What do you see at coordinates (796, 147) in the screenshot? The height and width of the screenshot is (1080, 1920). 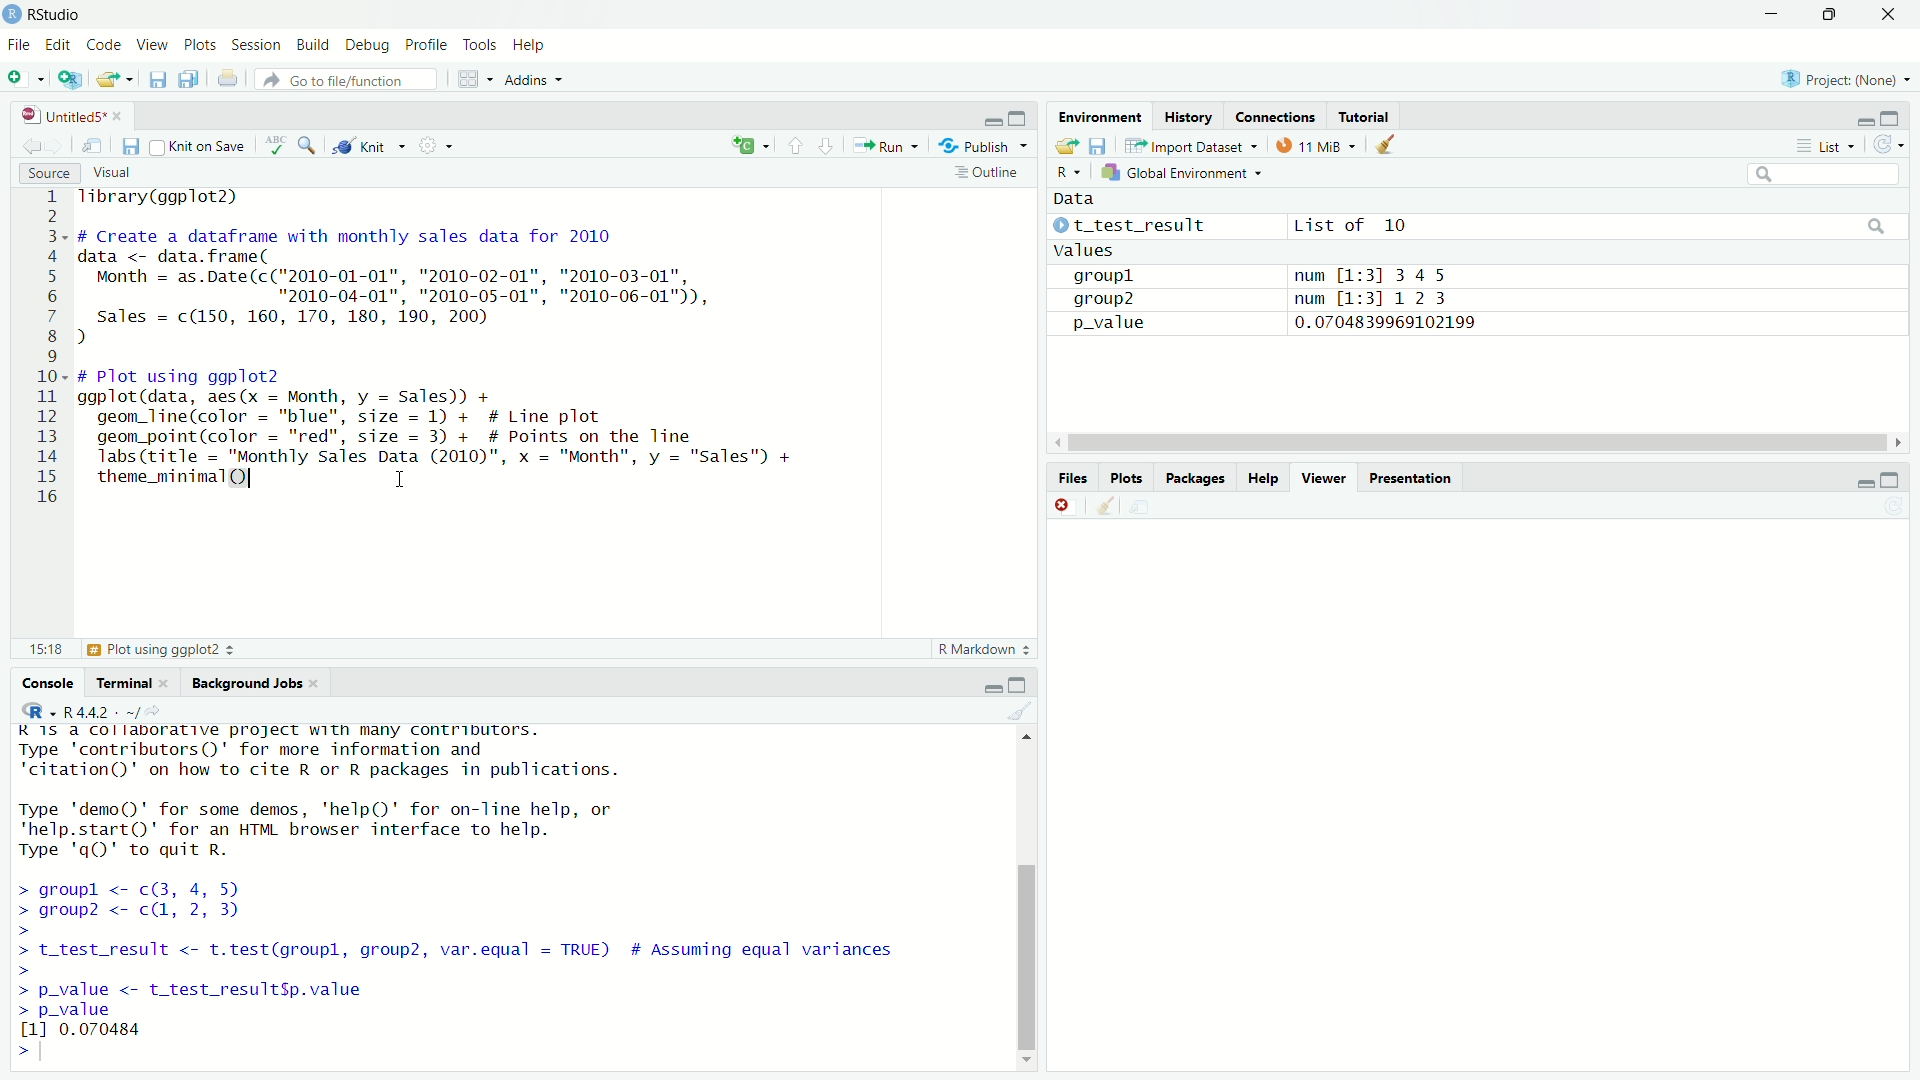 I see `go to previous section` at bounding box center [796, 147].